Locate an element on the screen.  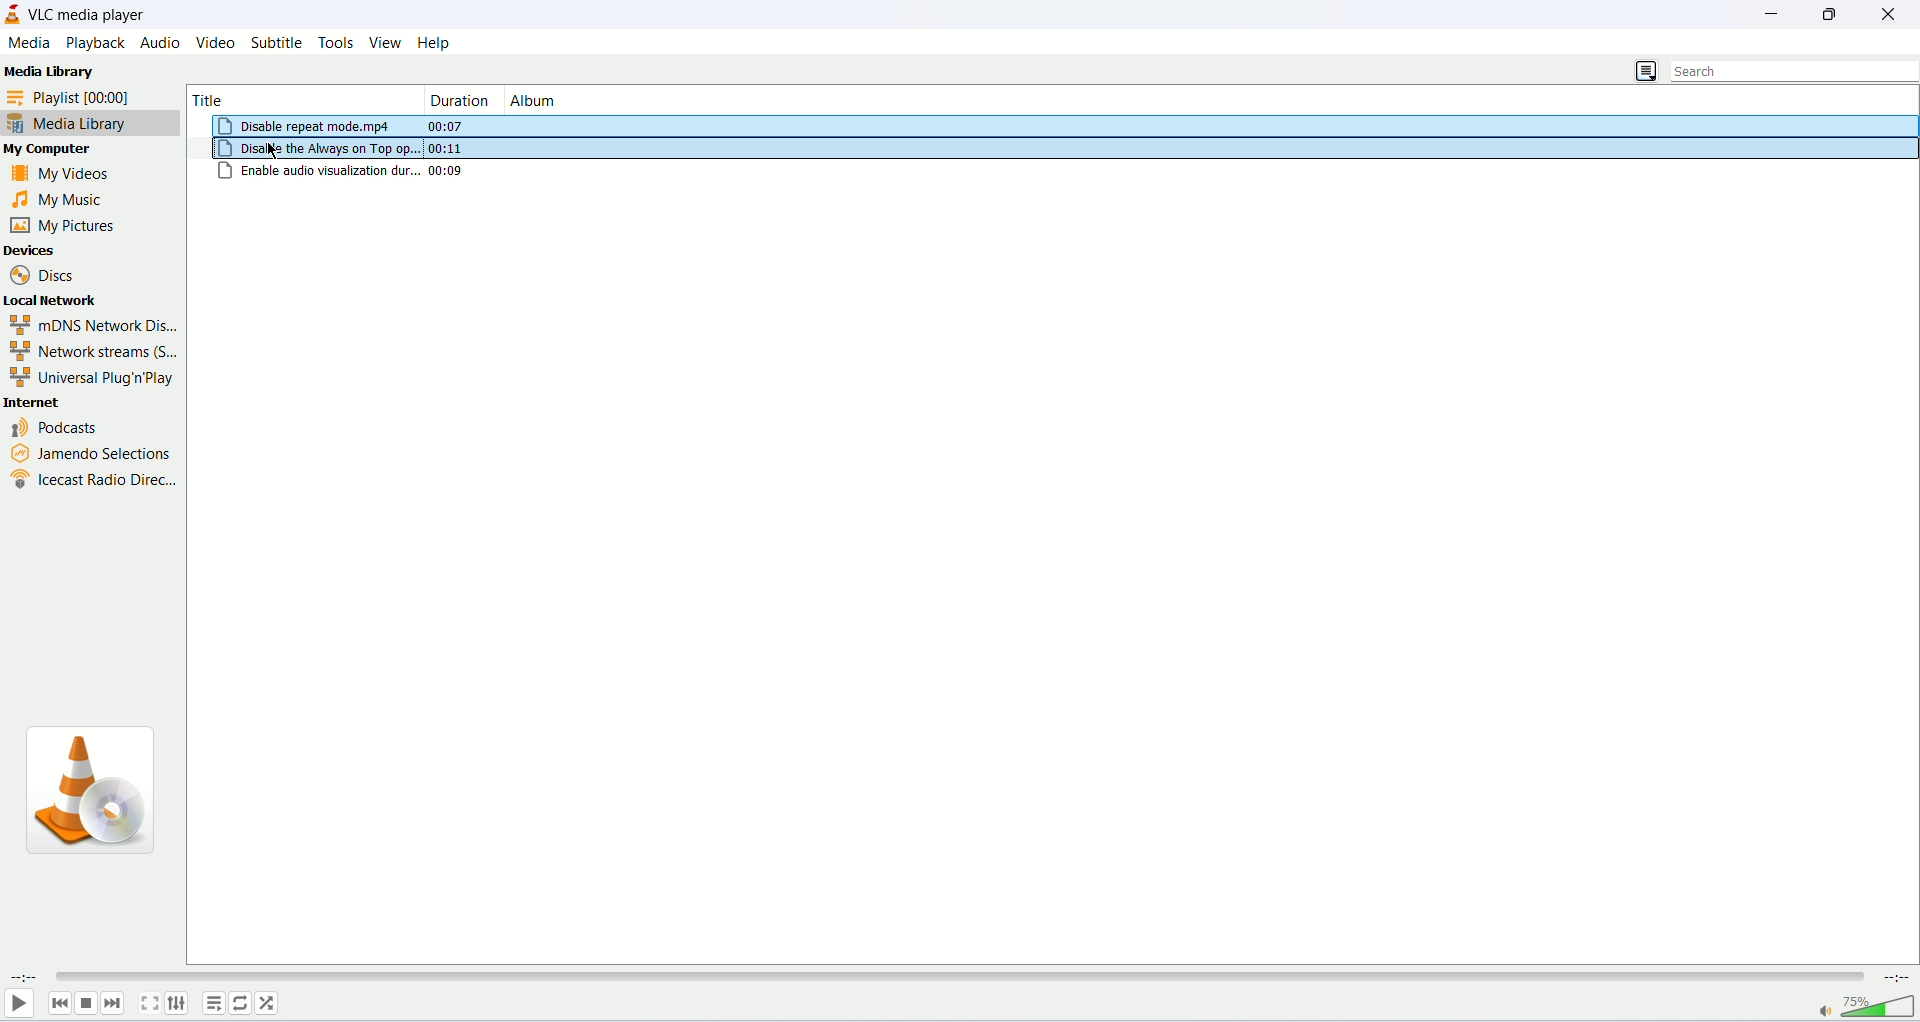
00:11 is located at coordinates (445, 148).